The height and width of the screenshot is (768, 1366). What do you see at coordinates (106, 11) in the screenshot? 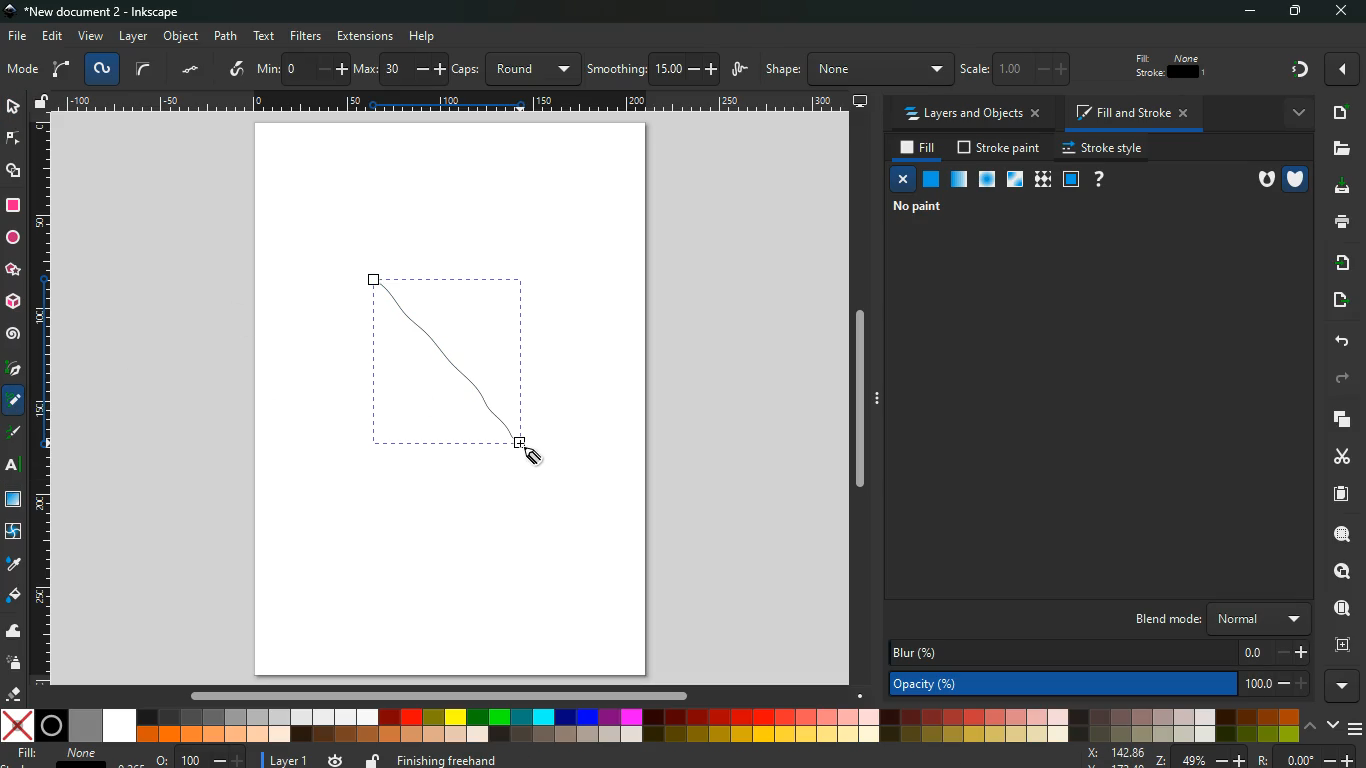
I see `inkscape` at bounding box center [106, 11].